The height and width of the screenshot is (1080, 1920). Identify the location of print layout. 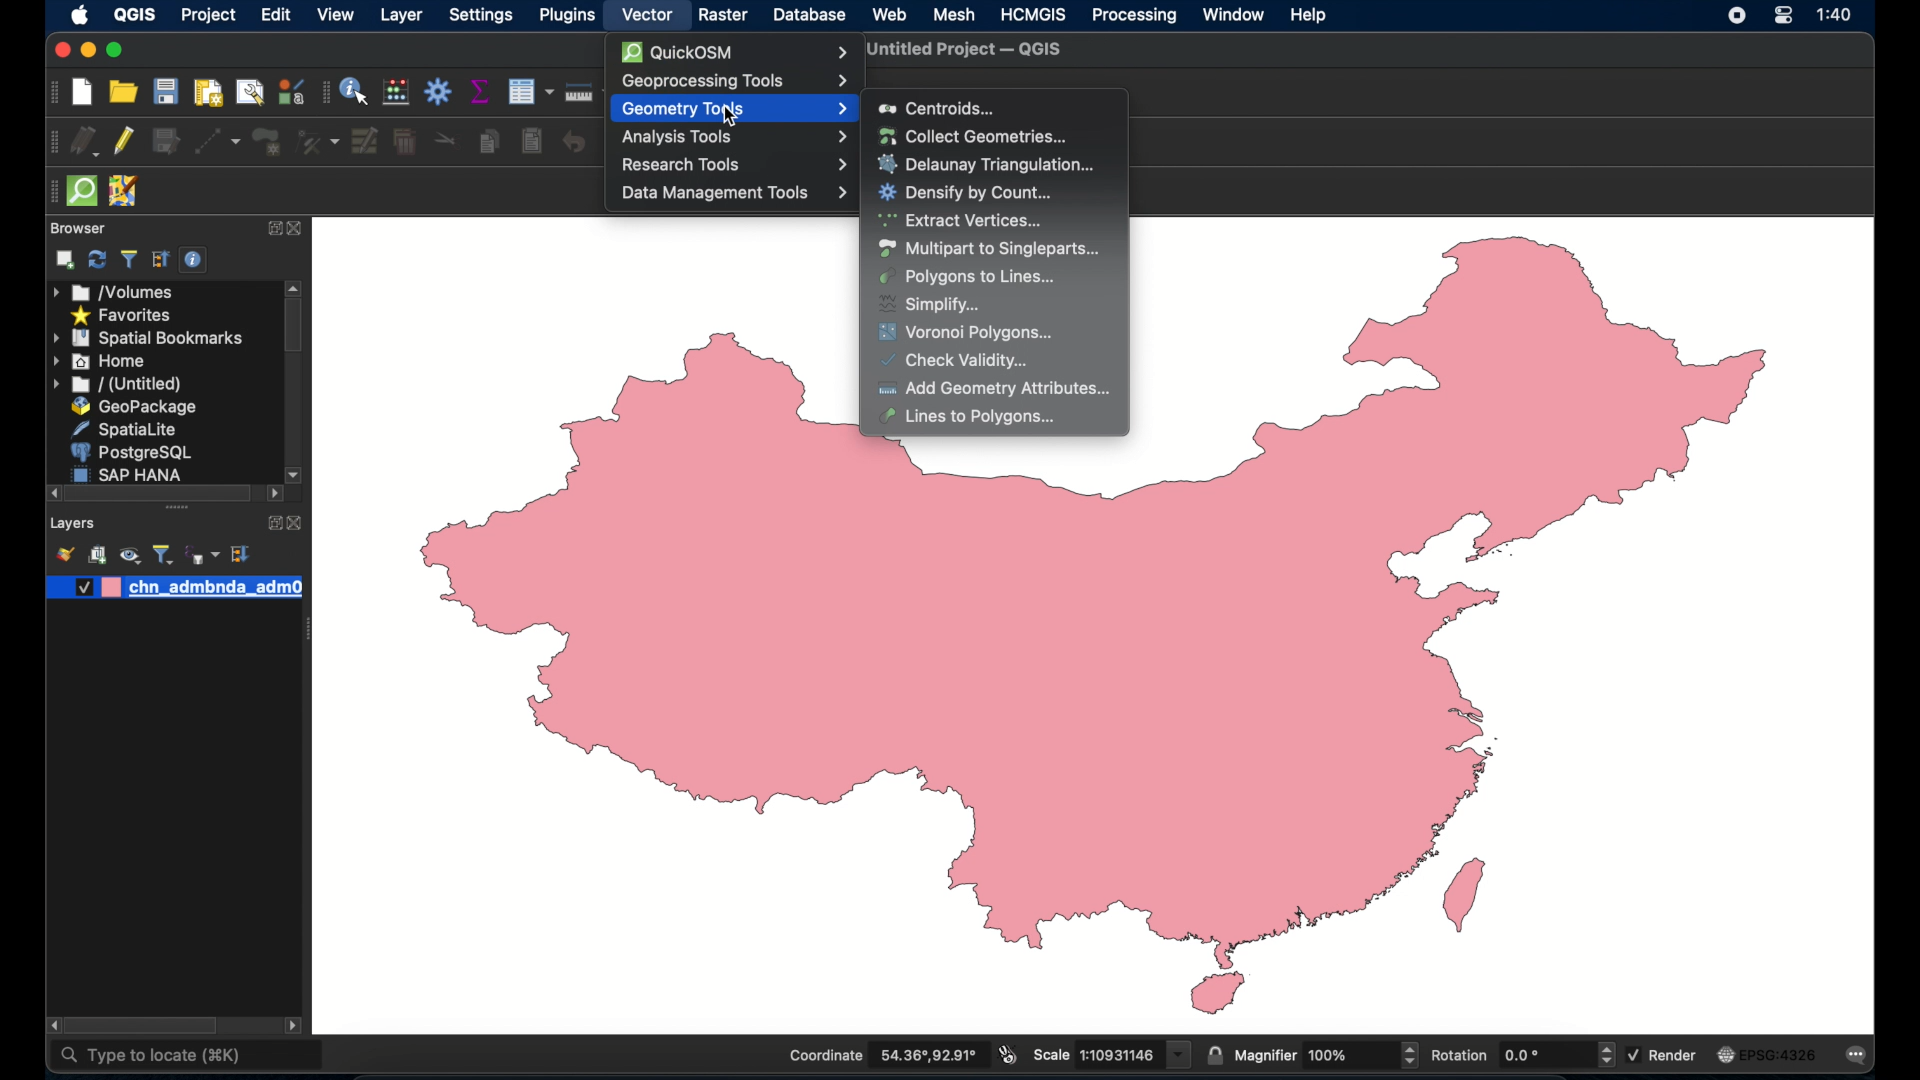
(206, 92).